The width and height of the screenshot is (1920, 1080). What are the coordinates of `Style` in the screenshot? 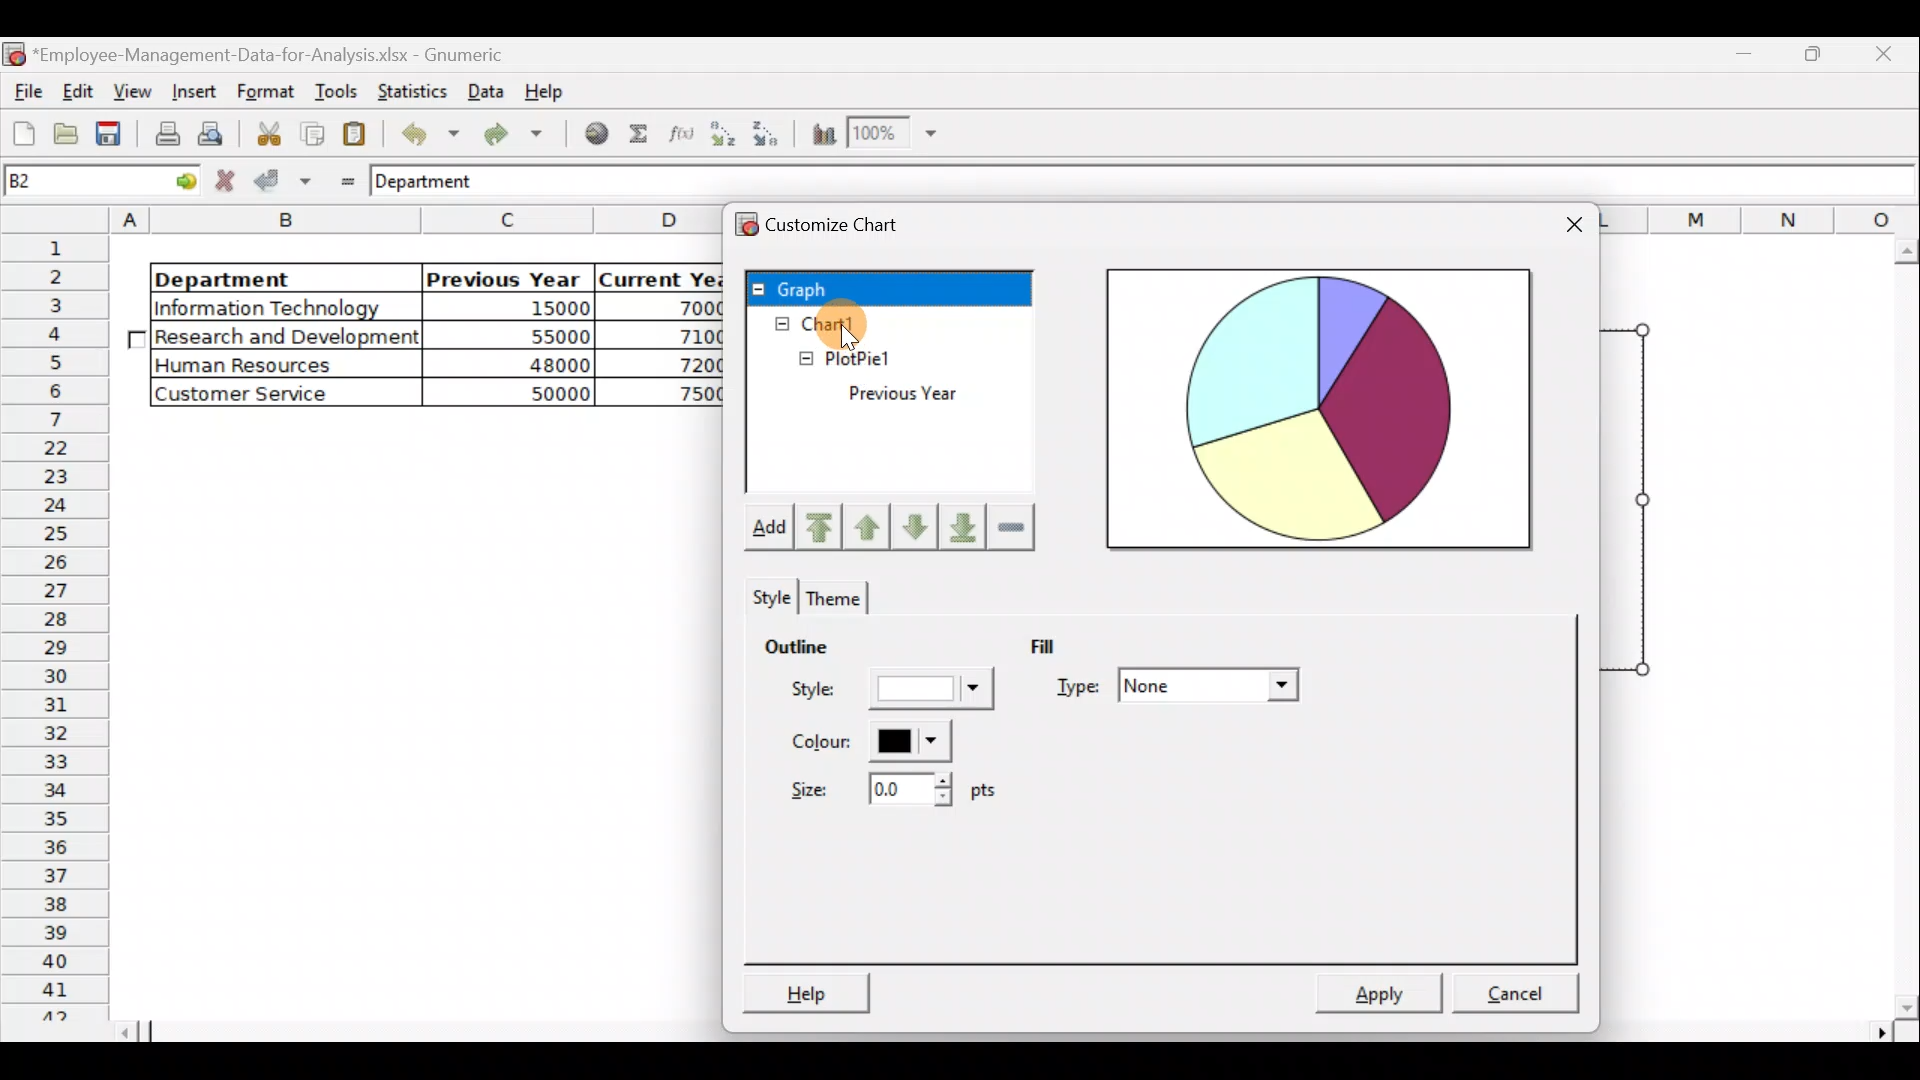 It's located at (762, 595).